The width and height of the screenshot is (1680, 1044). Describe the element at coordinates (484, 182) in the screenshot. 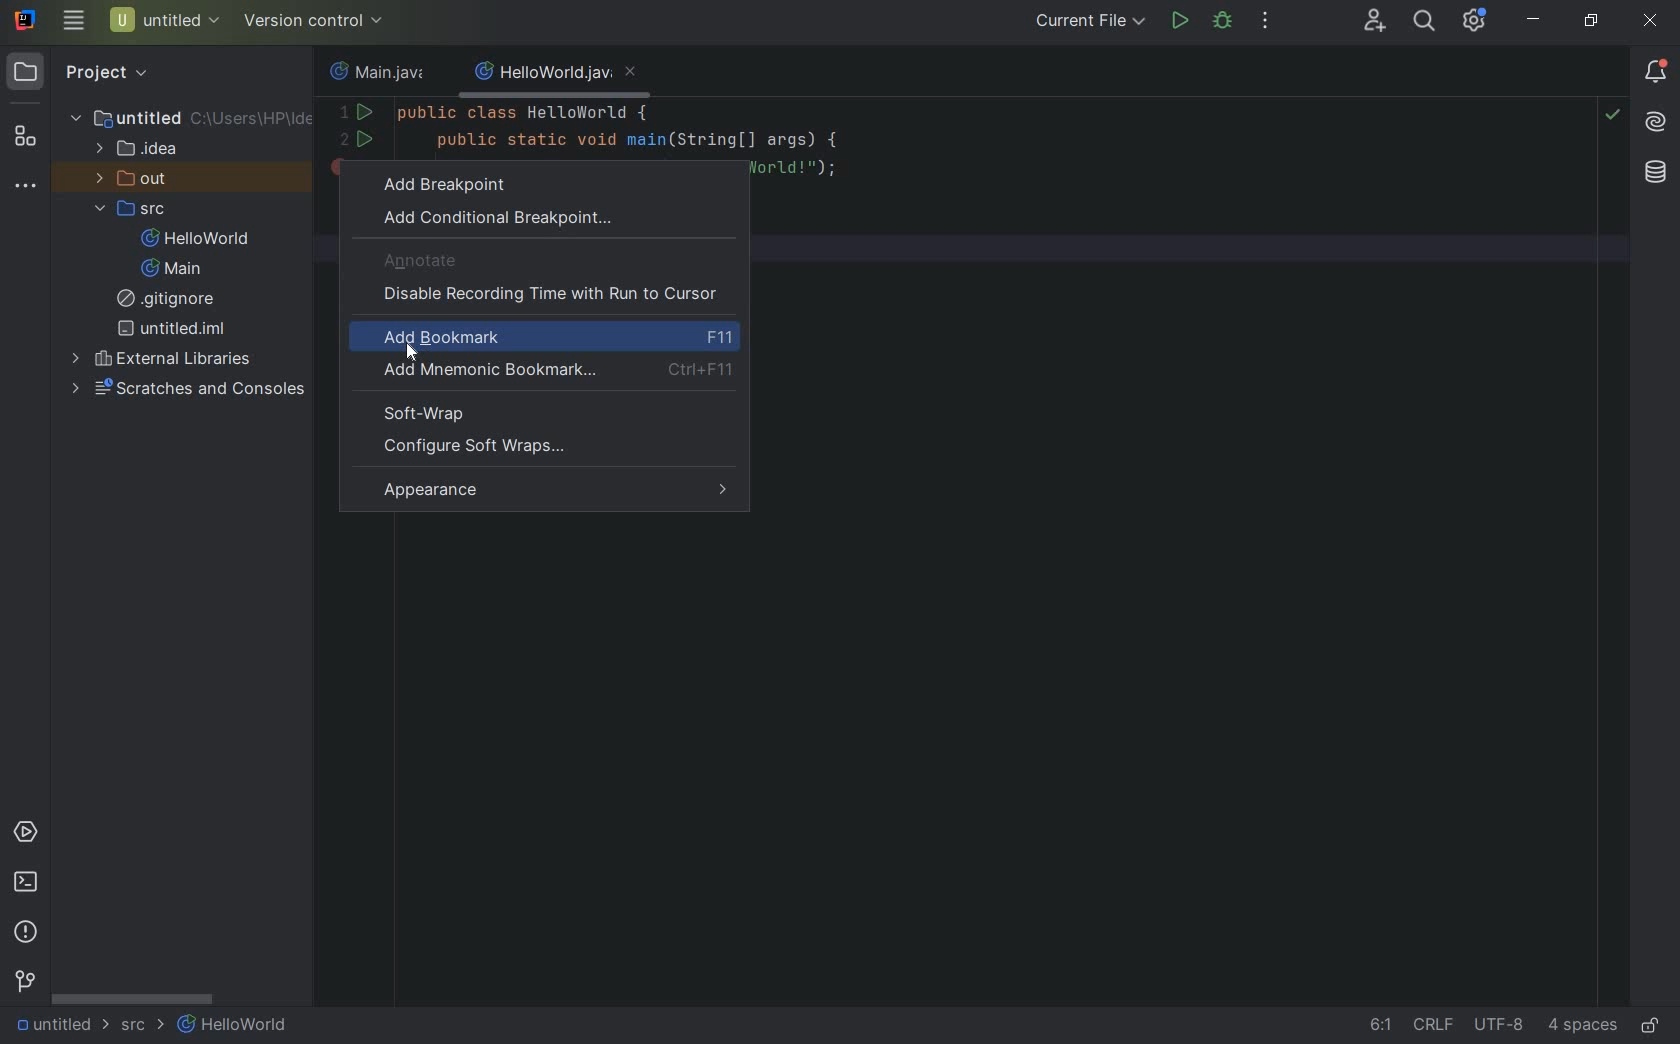

I see `Add breakpoint` at that location.